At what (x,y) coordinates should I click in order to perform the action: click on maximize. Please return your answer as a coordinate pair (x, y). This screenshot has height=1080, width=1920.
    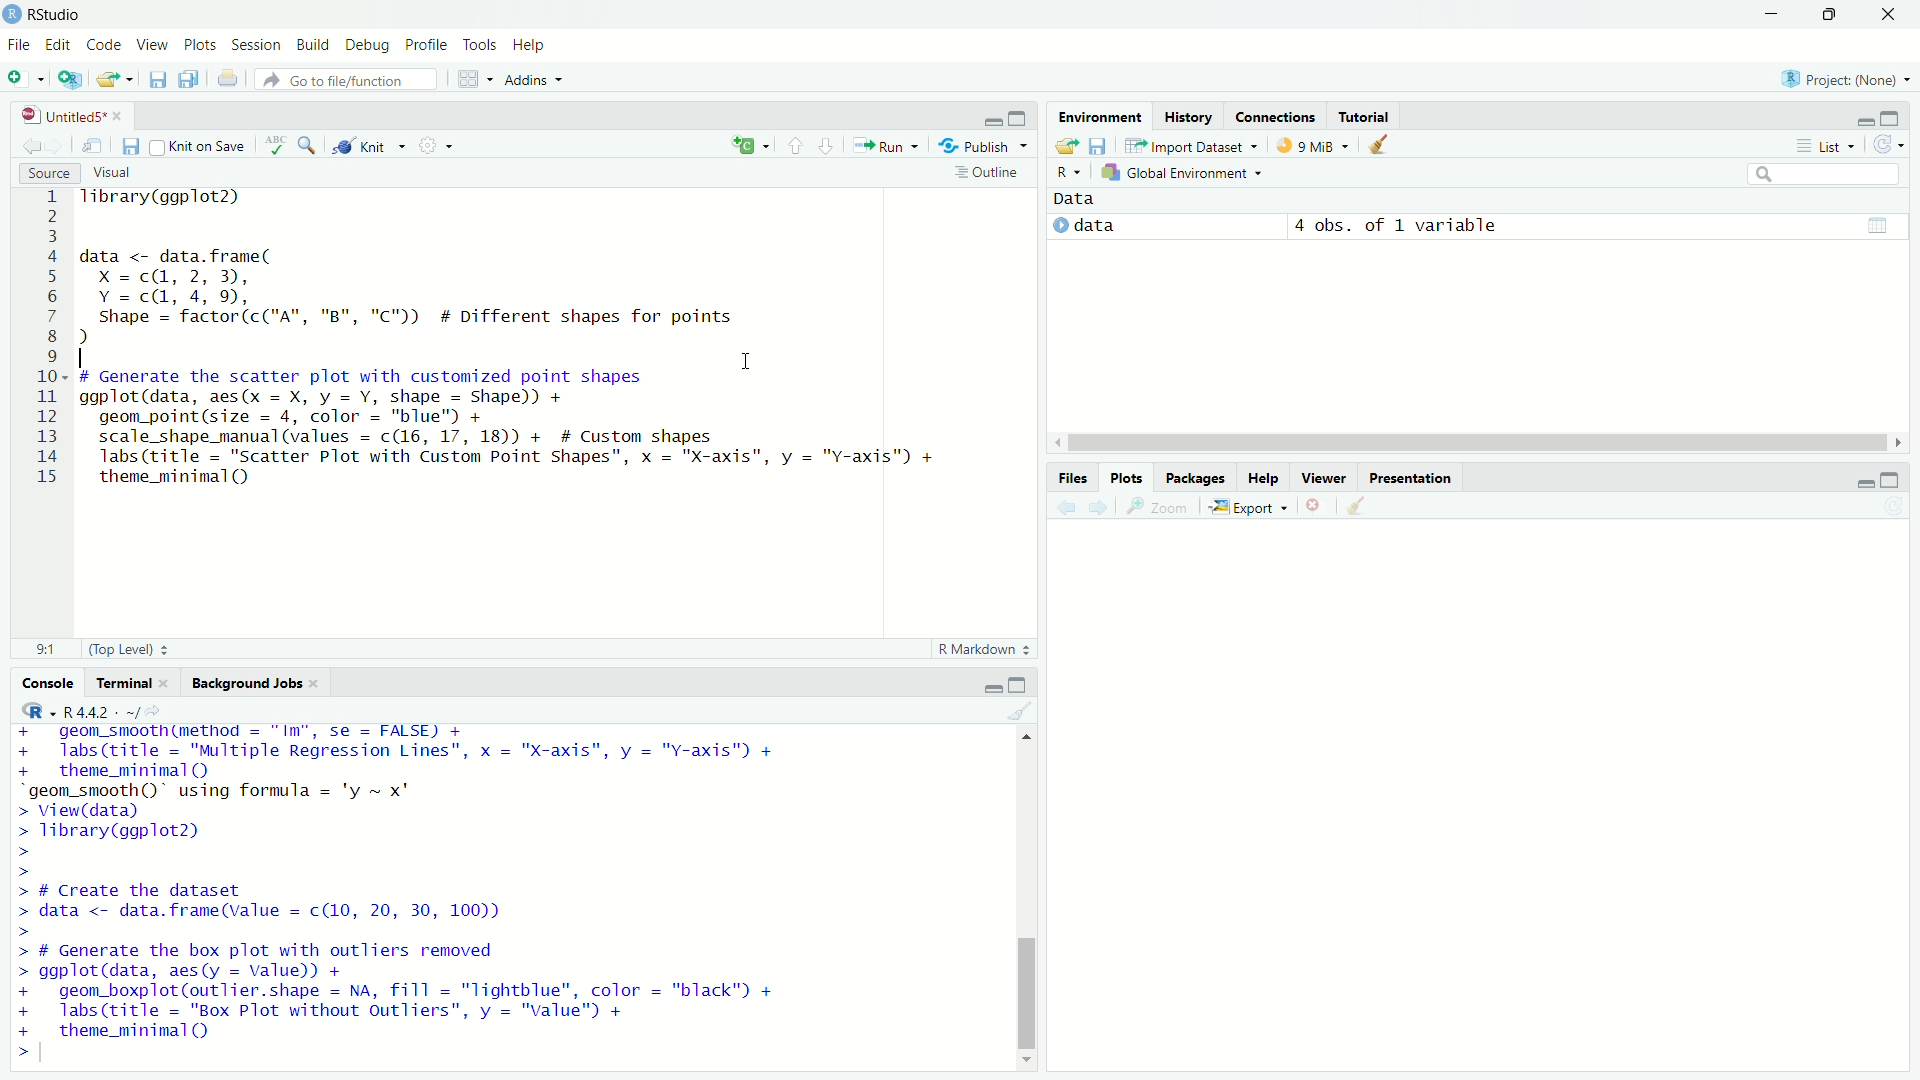
    Looking at the image, I should click on (1890, 118).